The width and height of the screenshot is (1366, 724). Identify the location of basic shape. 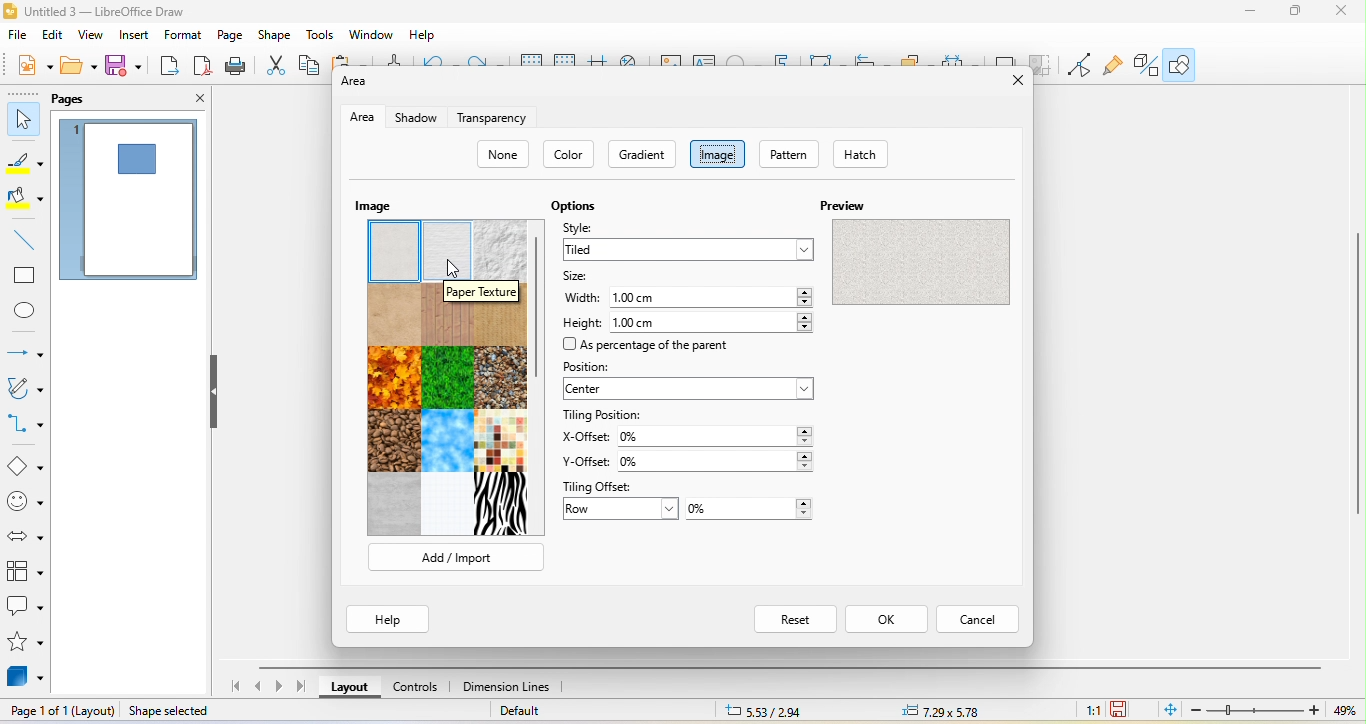
(24, 464).